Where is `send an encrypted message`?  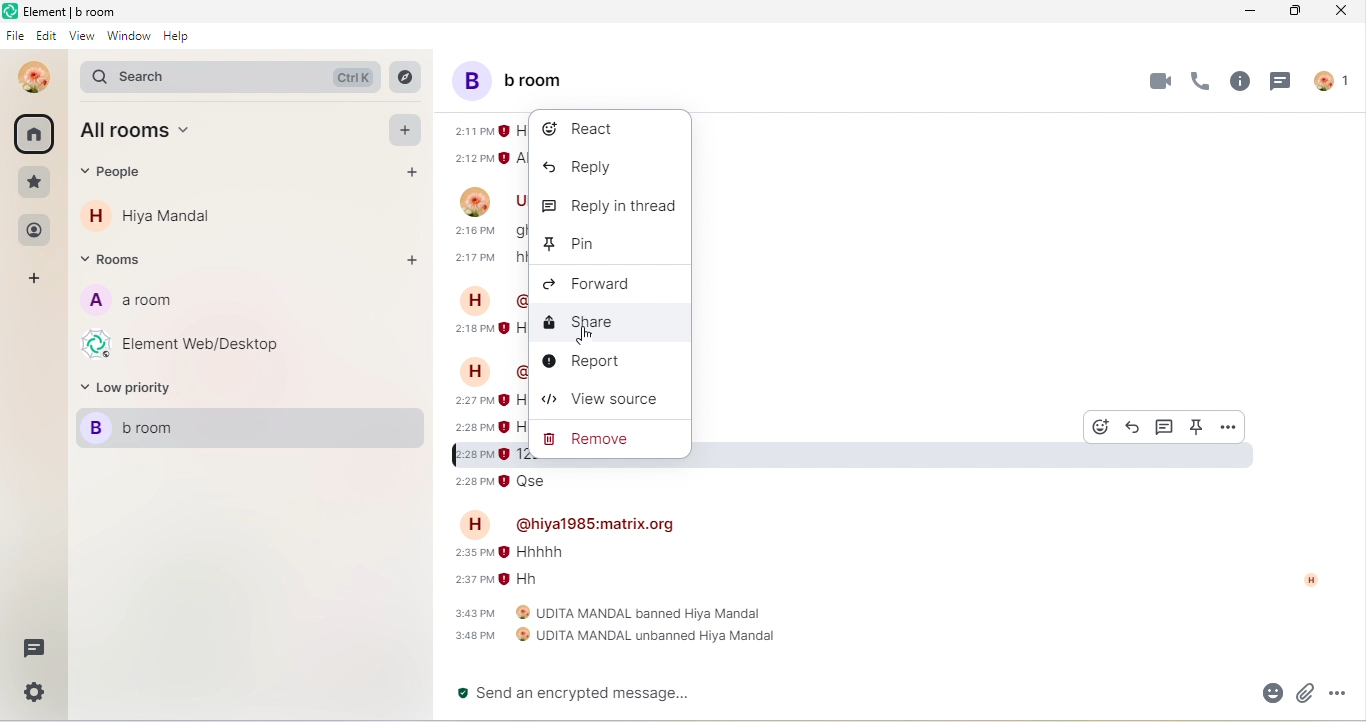 send an encrypted message is located at coordinates (590, 694).